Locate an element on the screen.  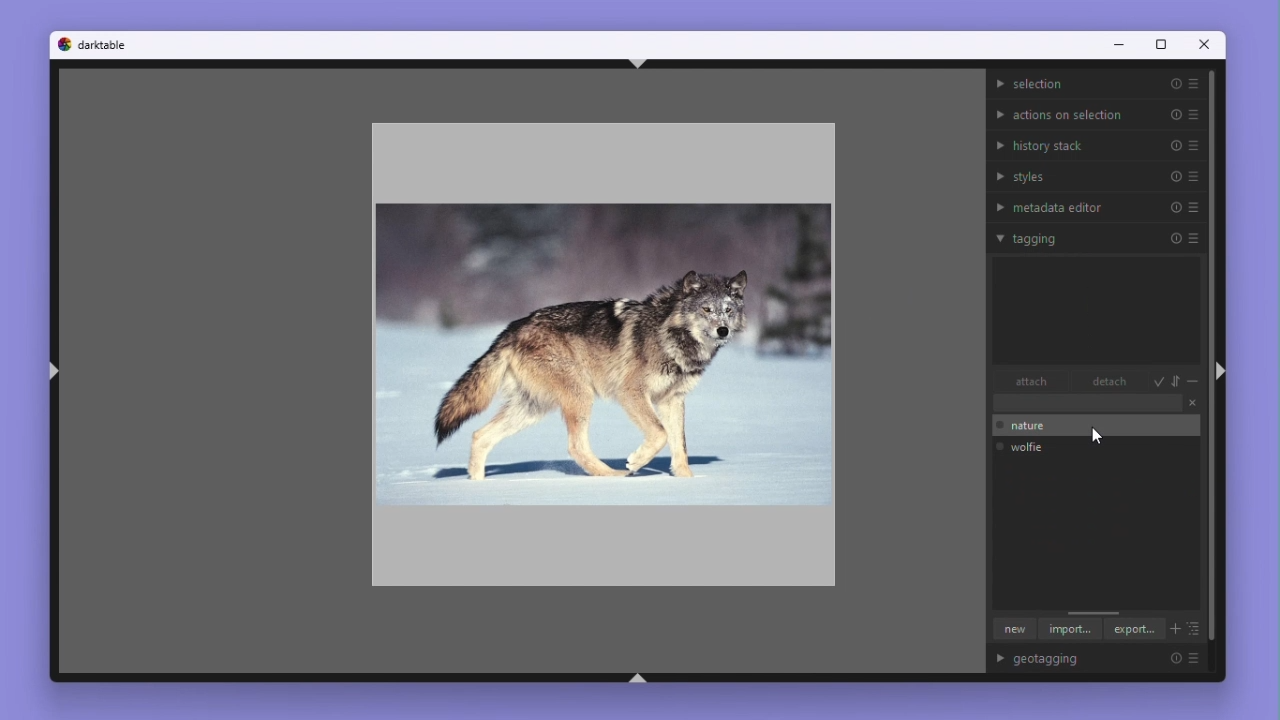
Nature is located at coordinates (1031, 427).